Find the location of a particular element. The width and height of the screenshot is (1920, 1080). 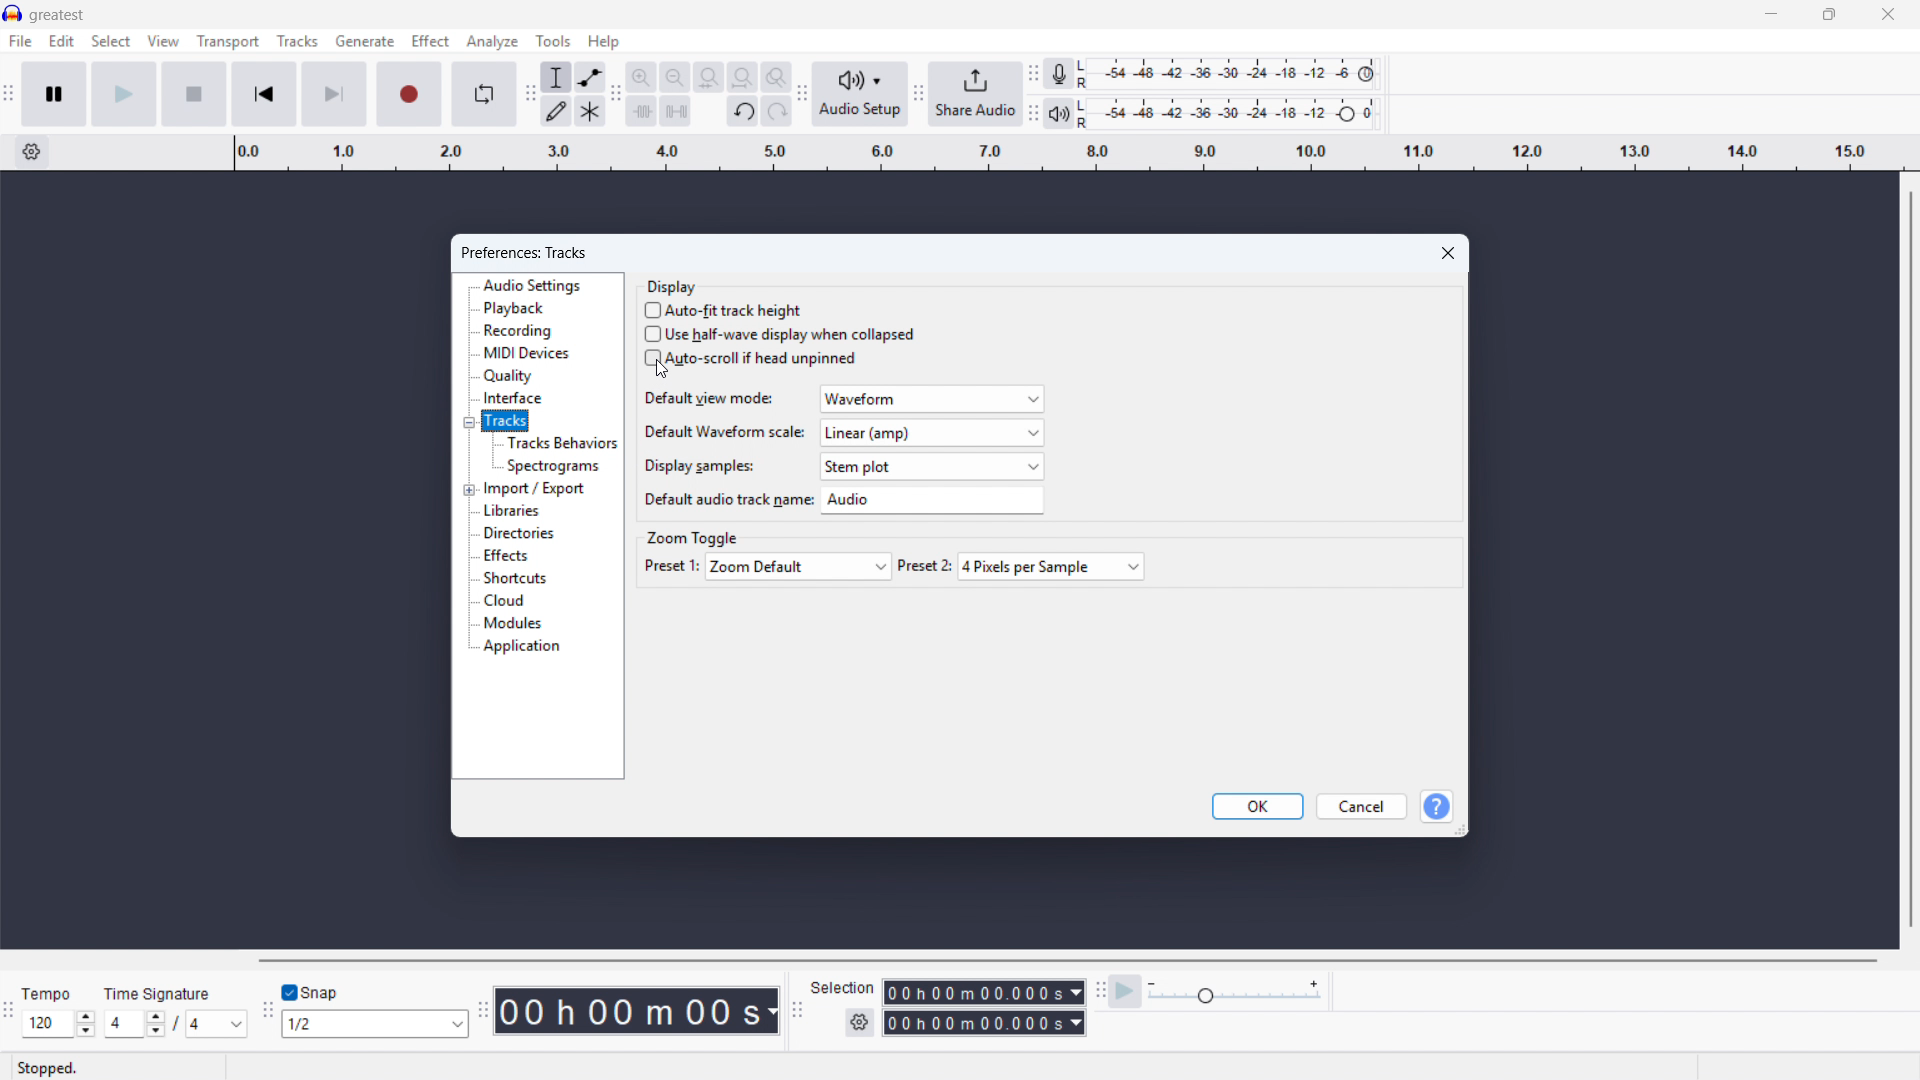

Set tempo  is located at coordinates (59, 1024).